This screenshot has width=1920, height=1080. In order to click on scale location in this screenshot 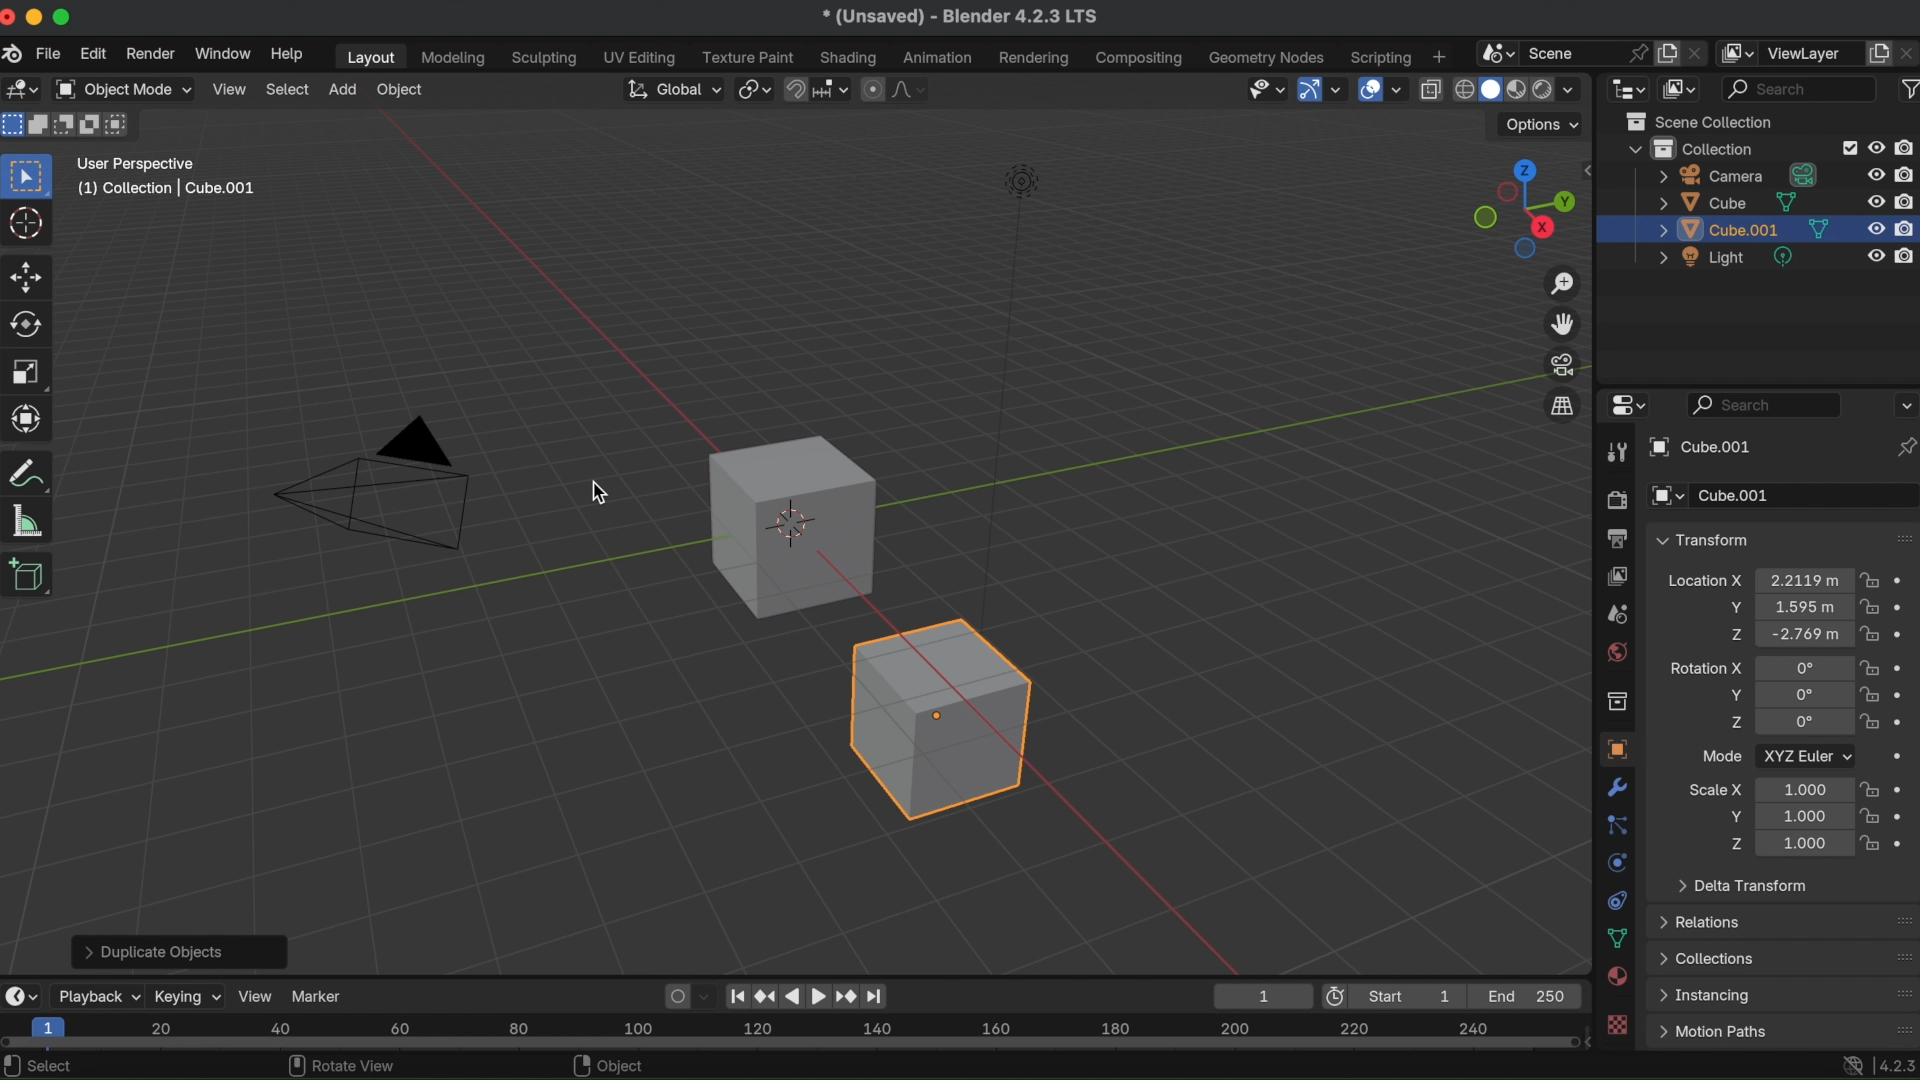, I will do `click(1800, 815)`.